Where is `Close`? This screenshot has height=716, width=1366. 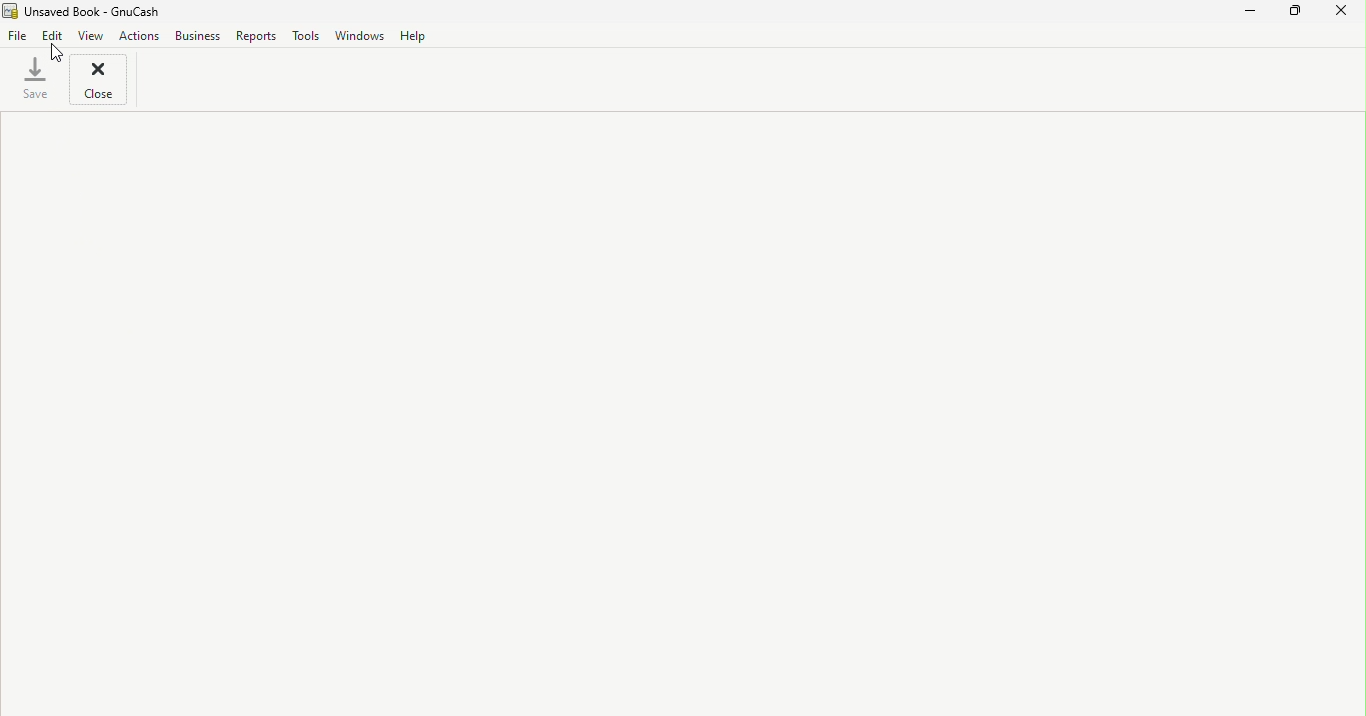 Close is located at coordinates (1342, 14).